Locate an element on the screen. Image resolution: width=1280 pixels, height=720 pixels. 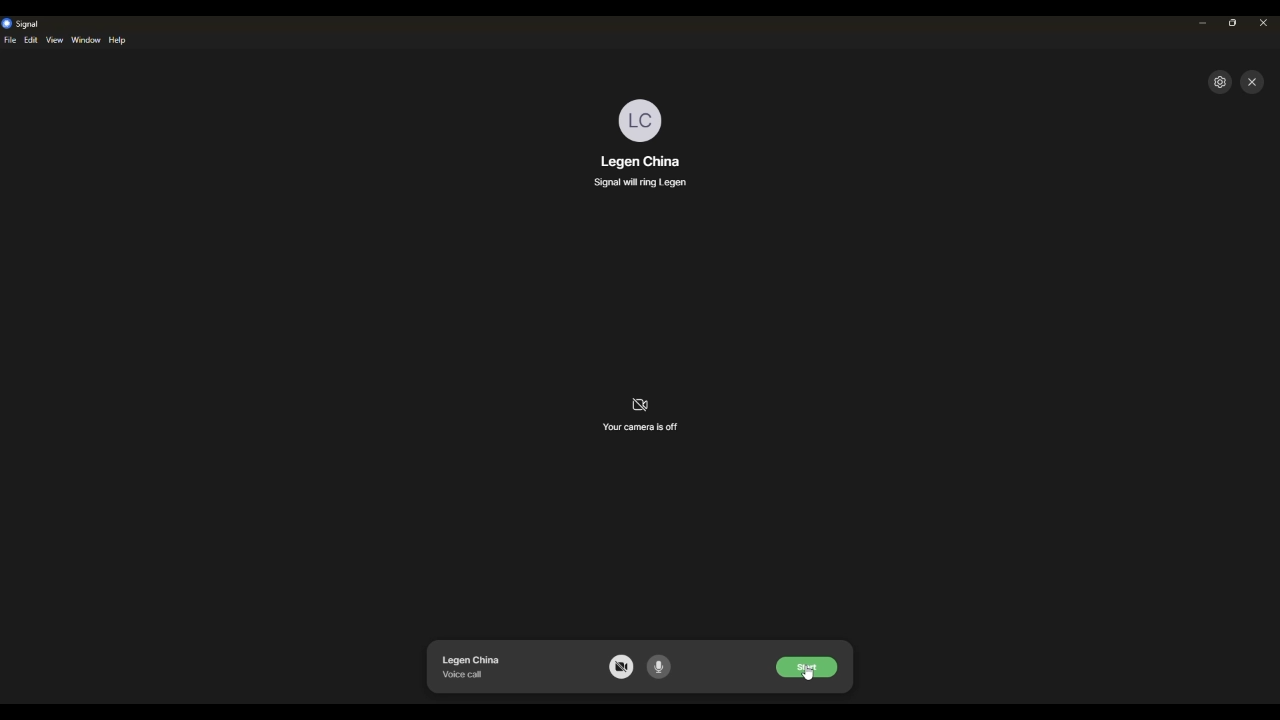
signal is located at coordinates (24, 24).